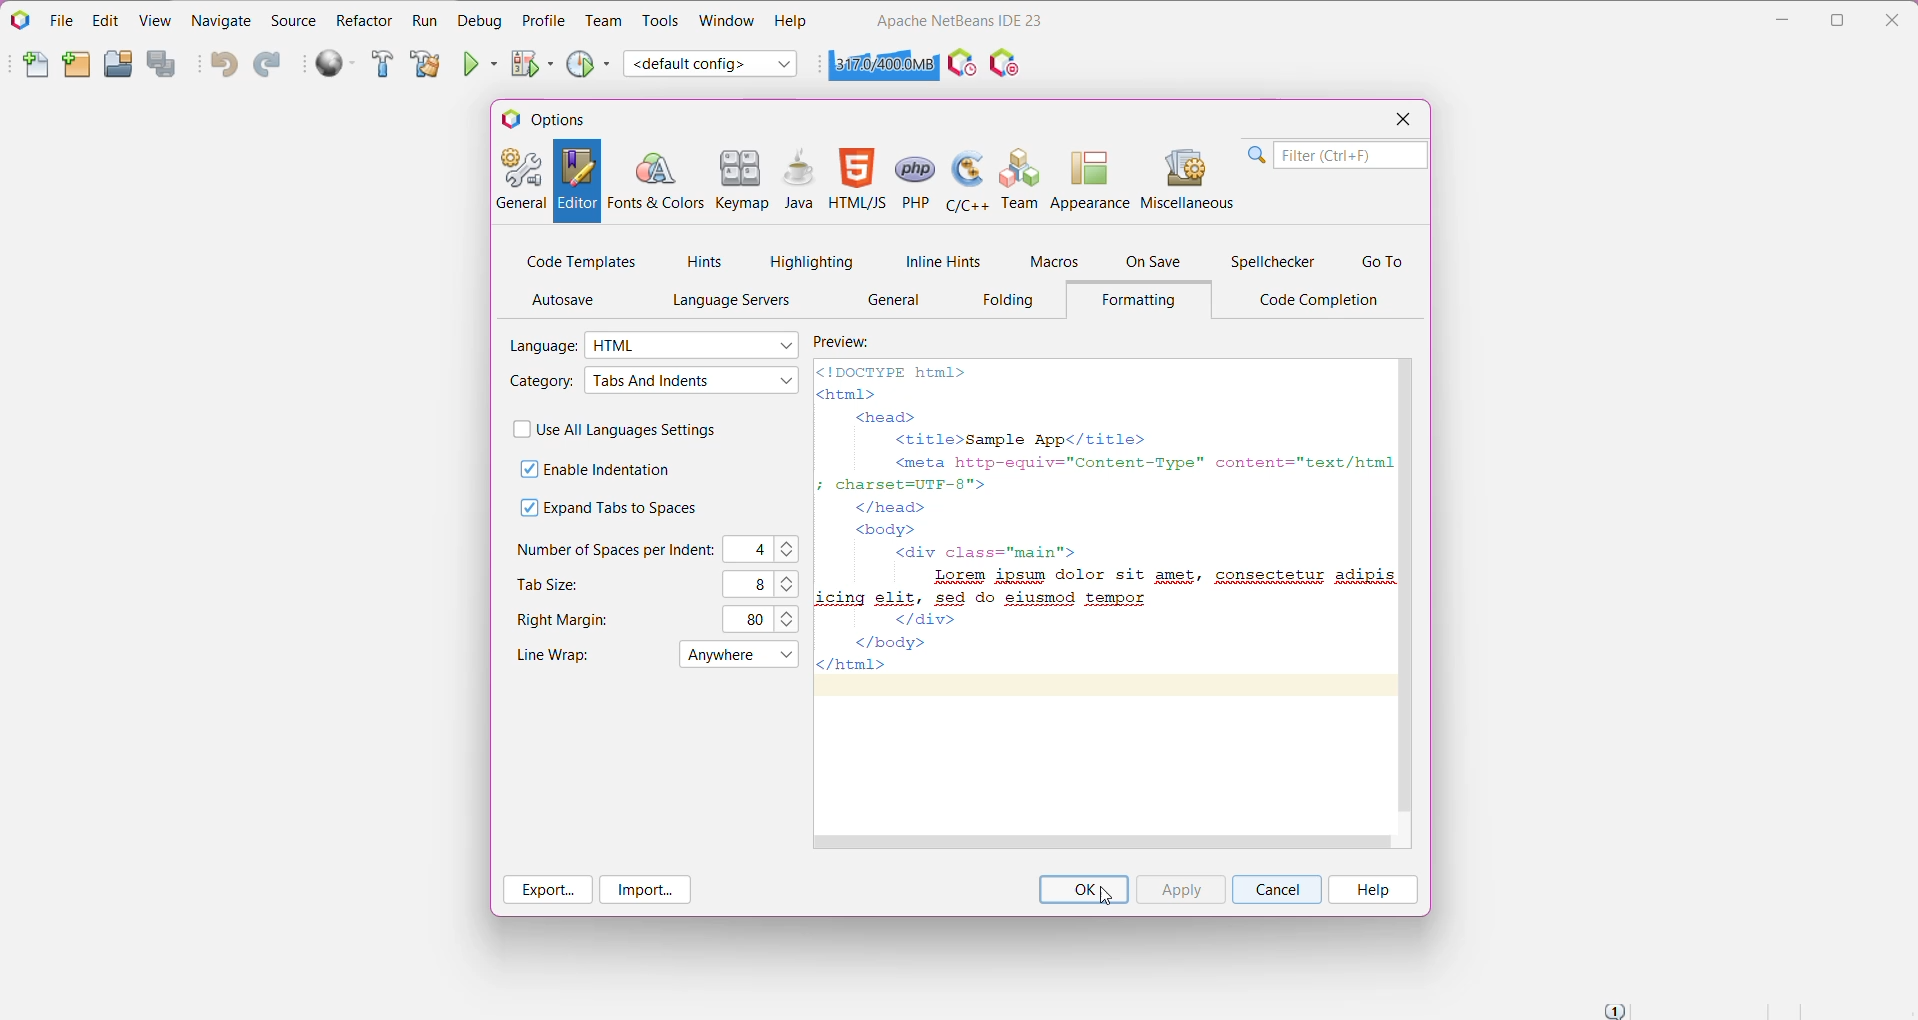 Image resolution: width=1918 pixels, height=1020 pixels. I want to click on Select the required language, so click(694, 345).